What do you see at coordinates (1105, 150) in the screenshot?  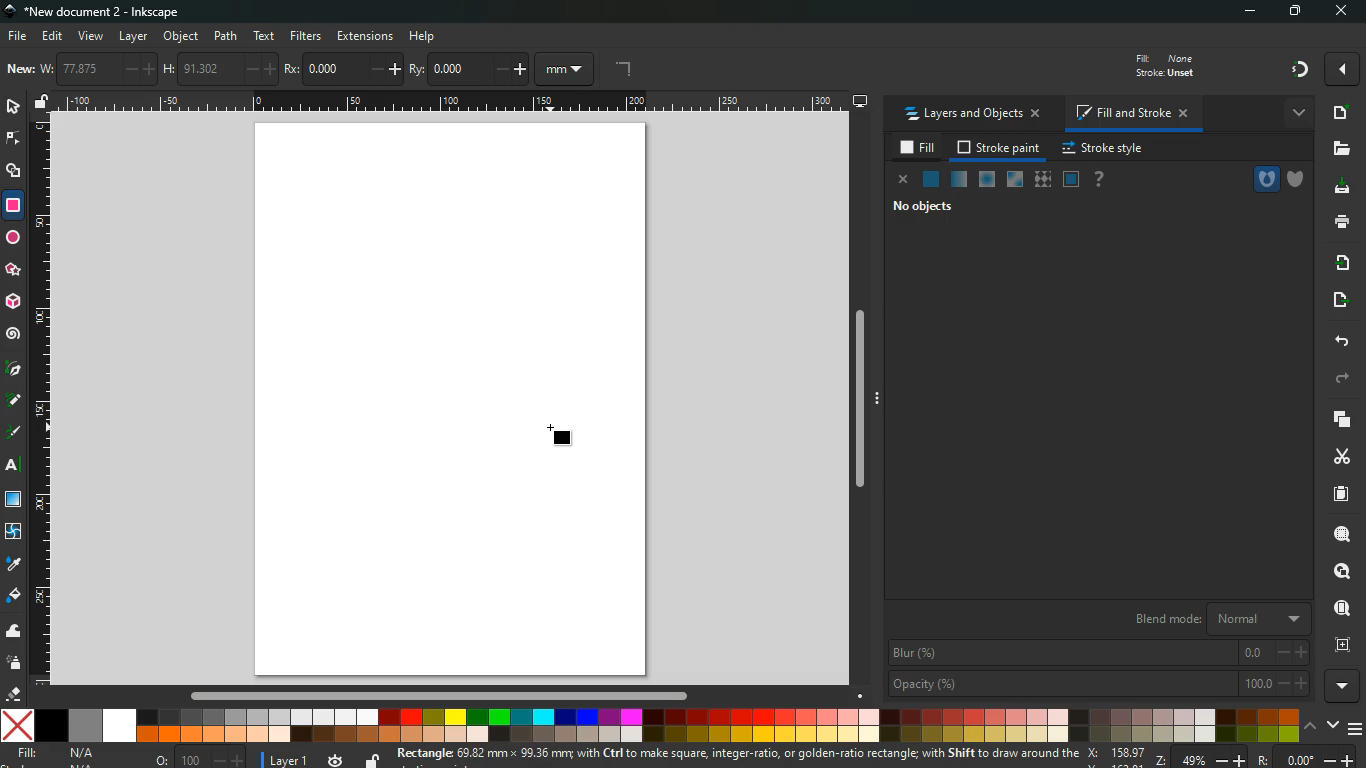 I see `stroke style` at bounding box center [1105, 150].